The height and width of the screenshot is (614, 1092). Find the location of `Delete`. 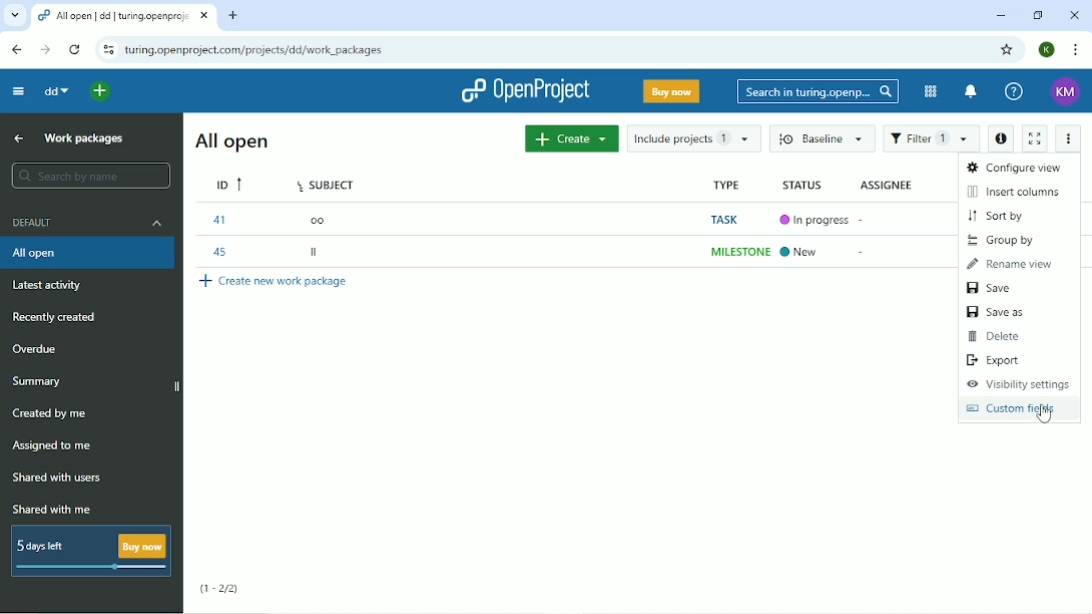

Delete is located at coordinates (996, 337).